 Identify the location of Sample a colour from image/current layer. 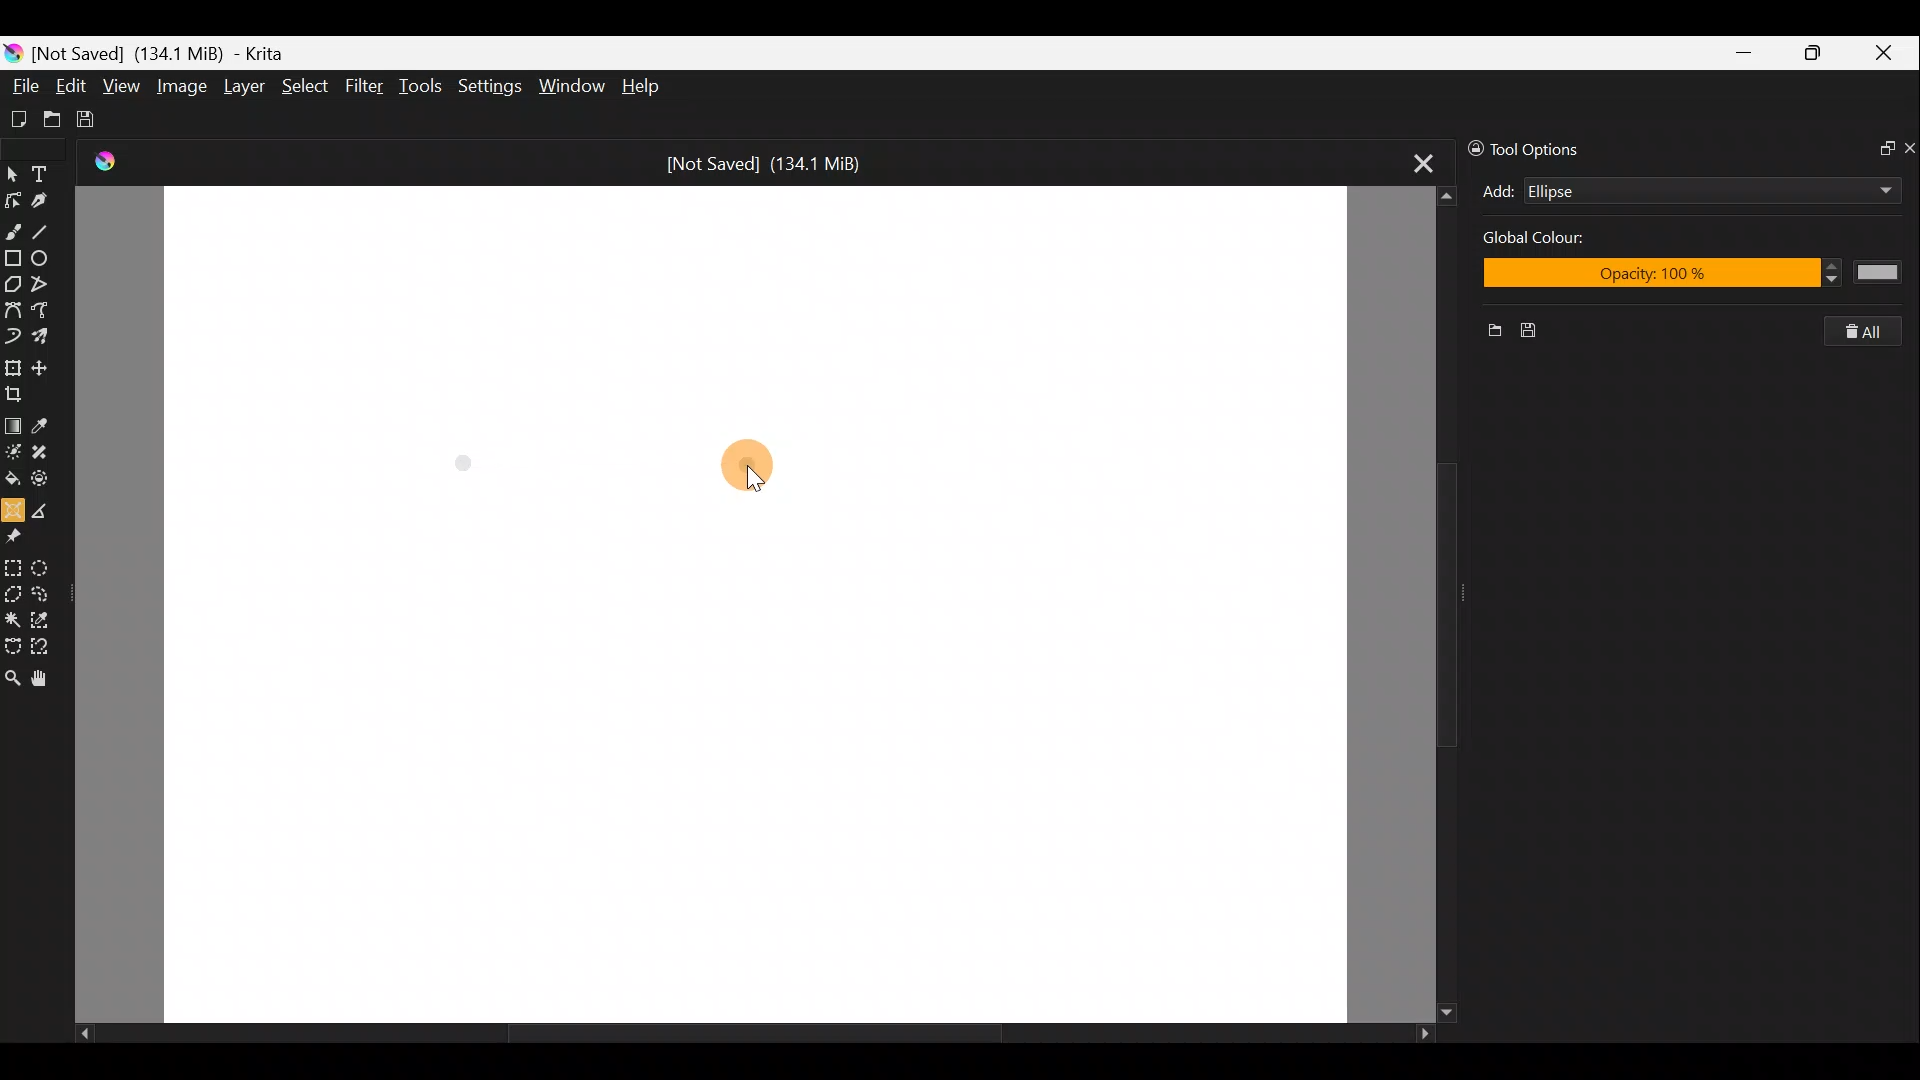
(43, 422).